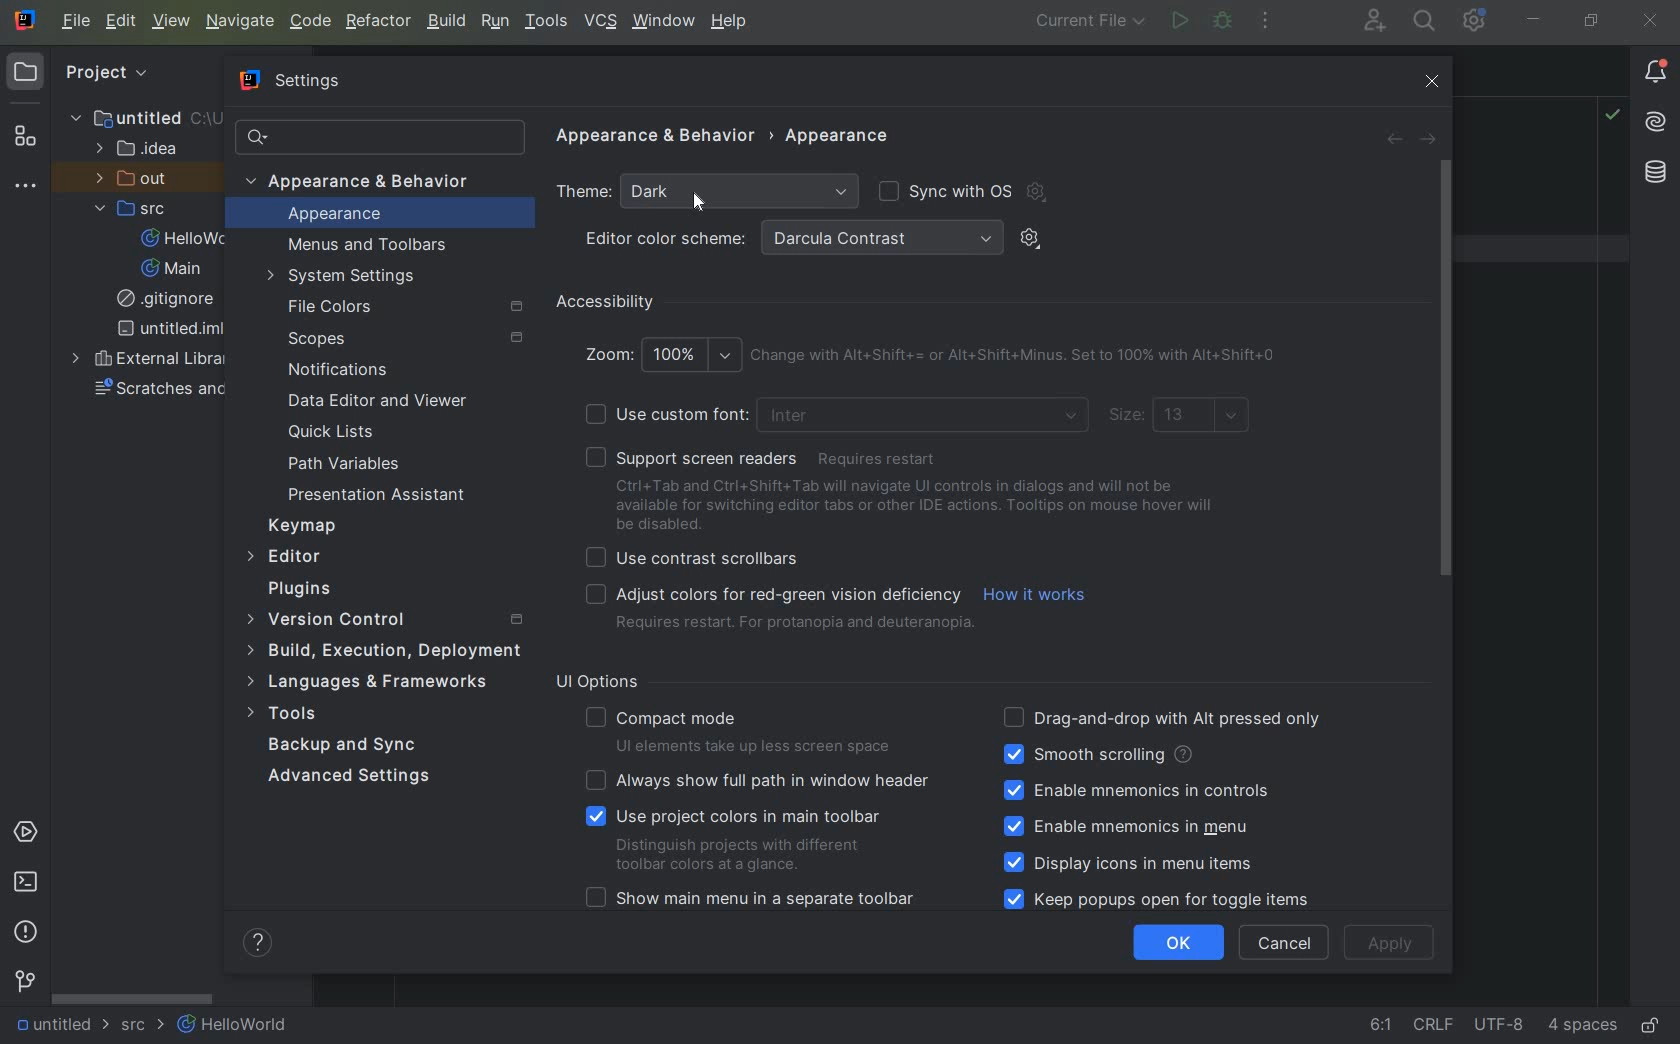 Image resolution: width=1680 pixels, height=1044 pixels. What do you see at coordinates (287, 558) in the screenshot?
I see `EDITOR` at bounding box center [287, 558].